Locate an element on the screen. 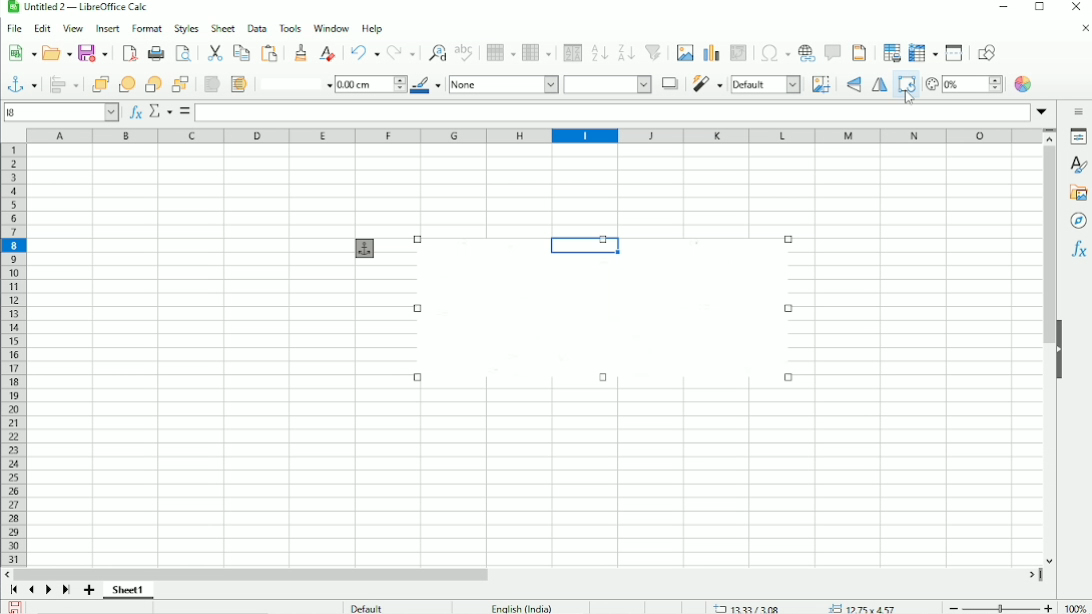 This screenshot has width=1092, height=614. Styles is located at coordinates (185, 28).